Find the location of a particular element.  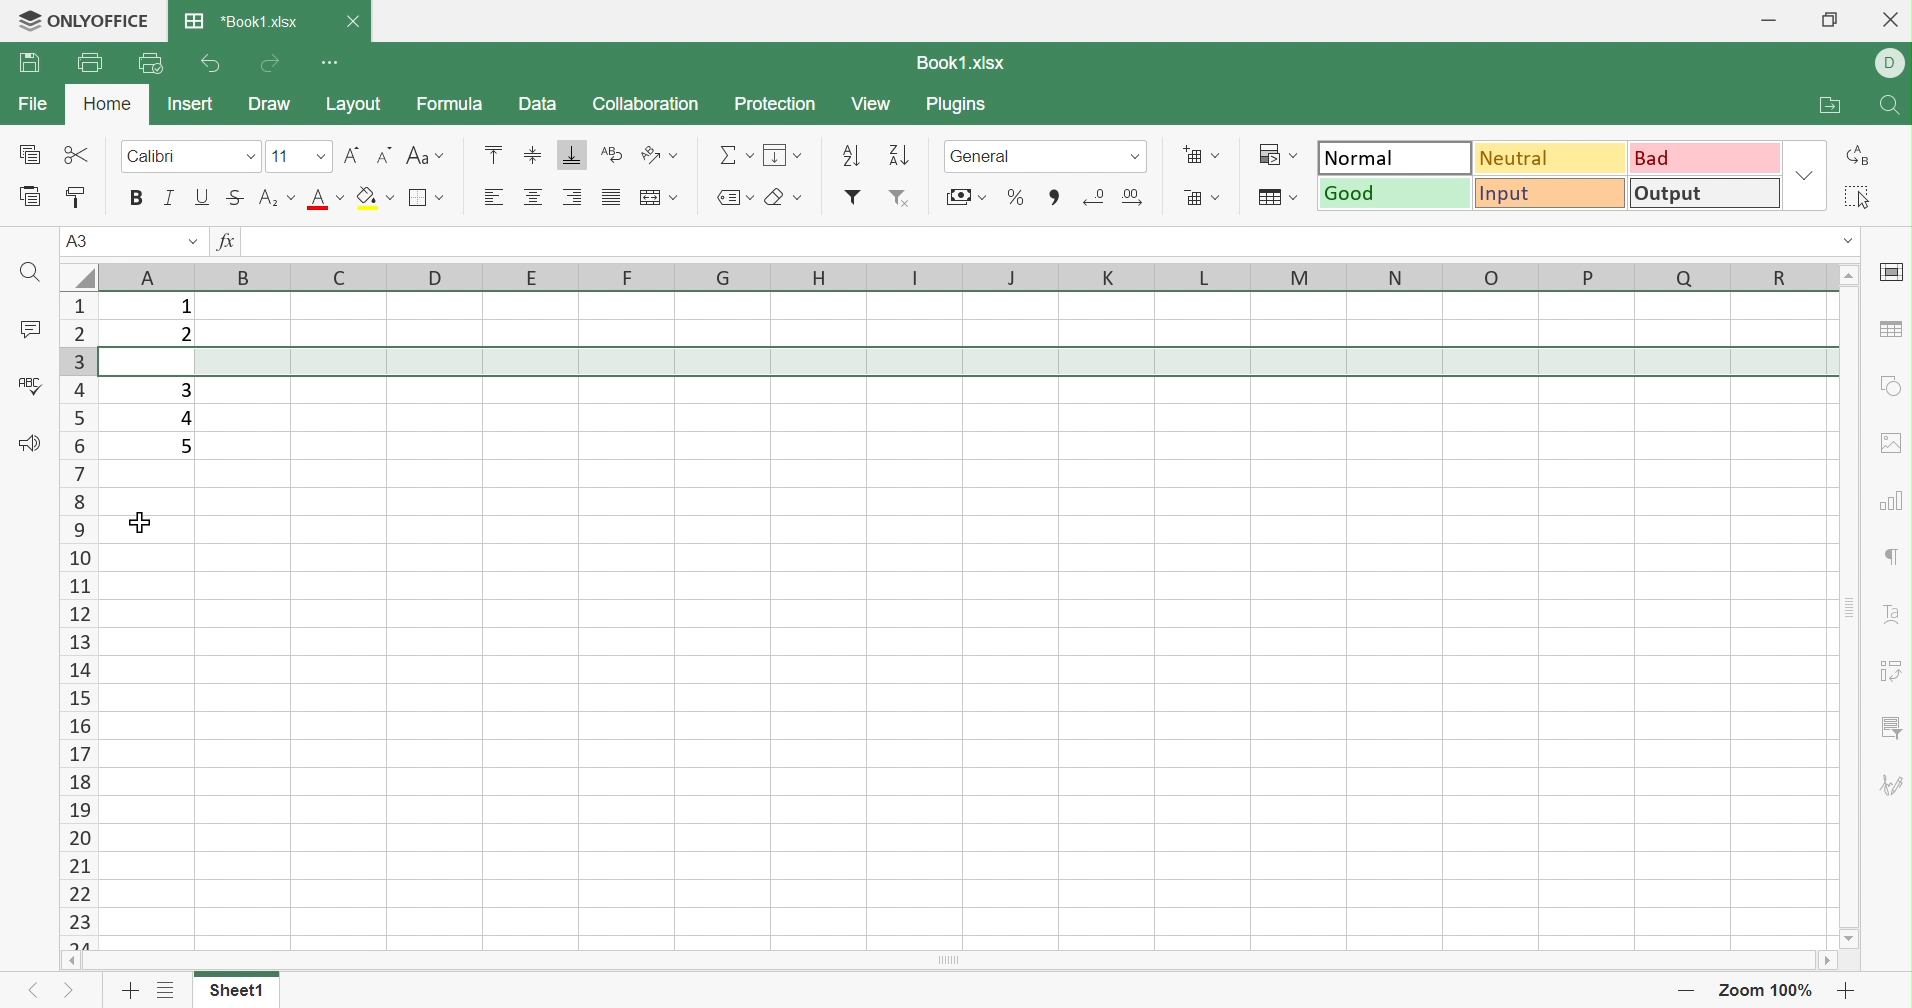

DELL is located at coordinates (1889, 64).